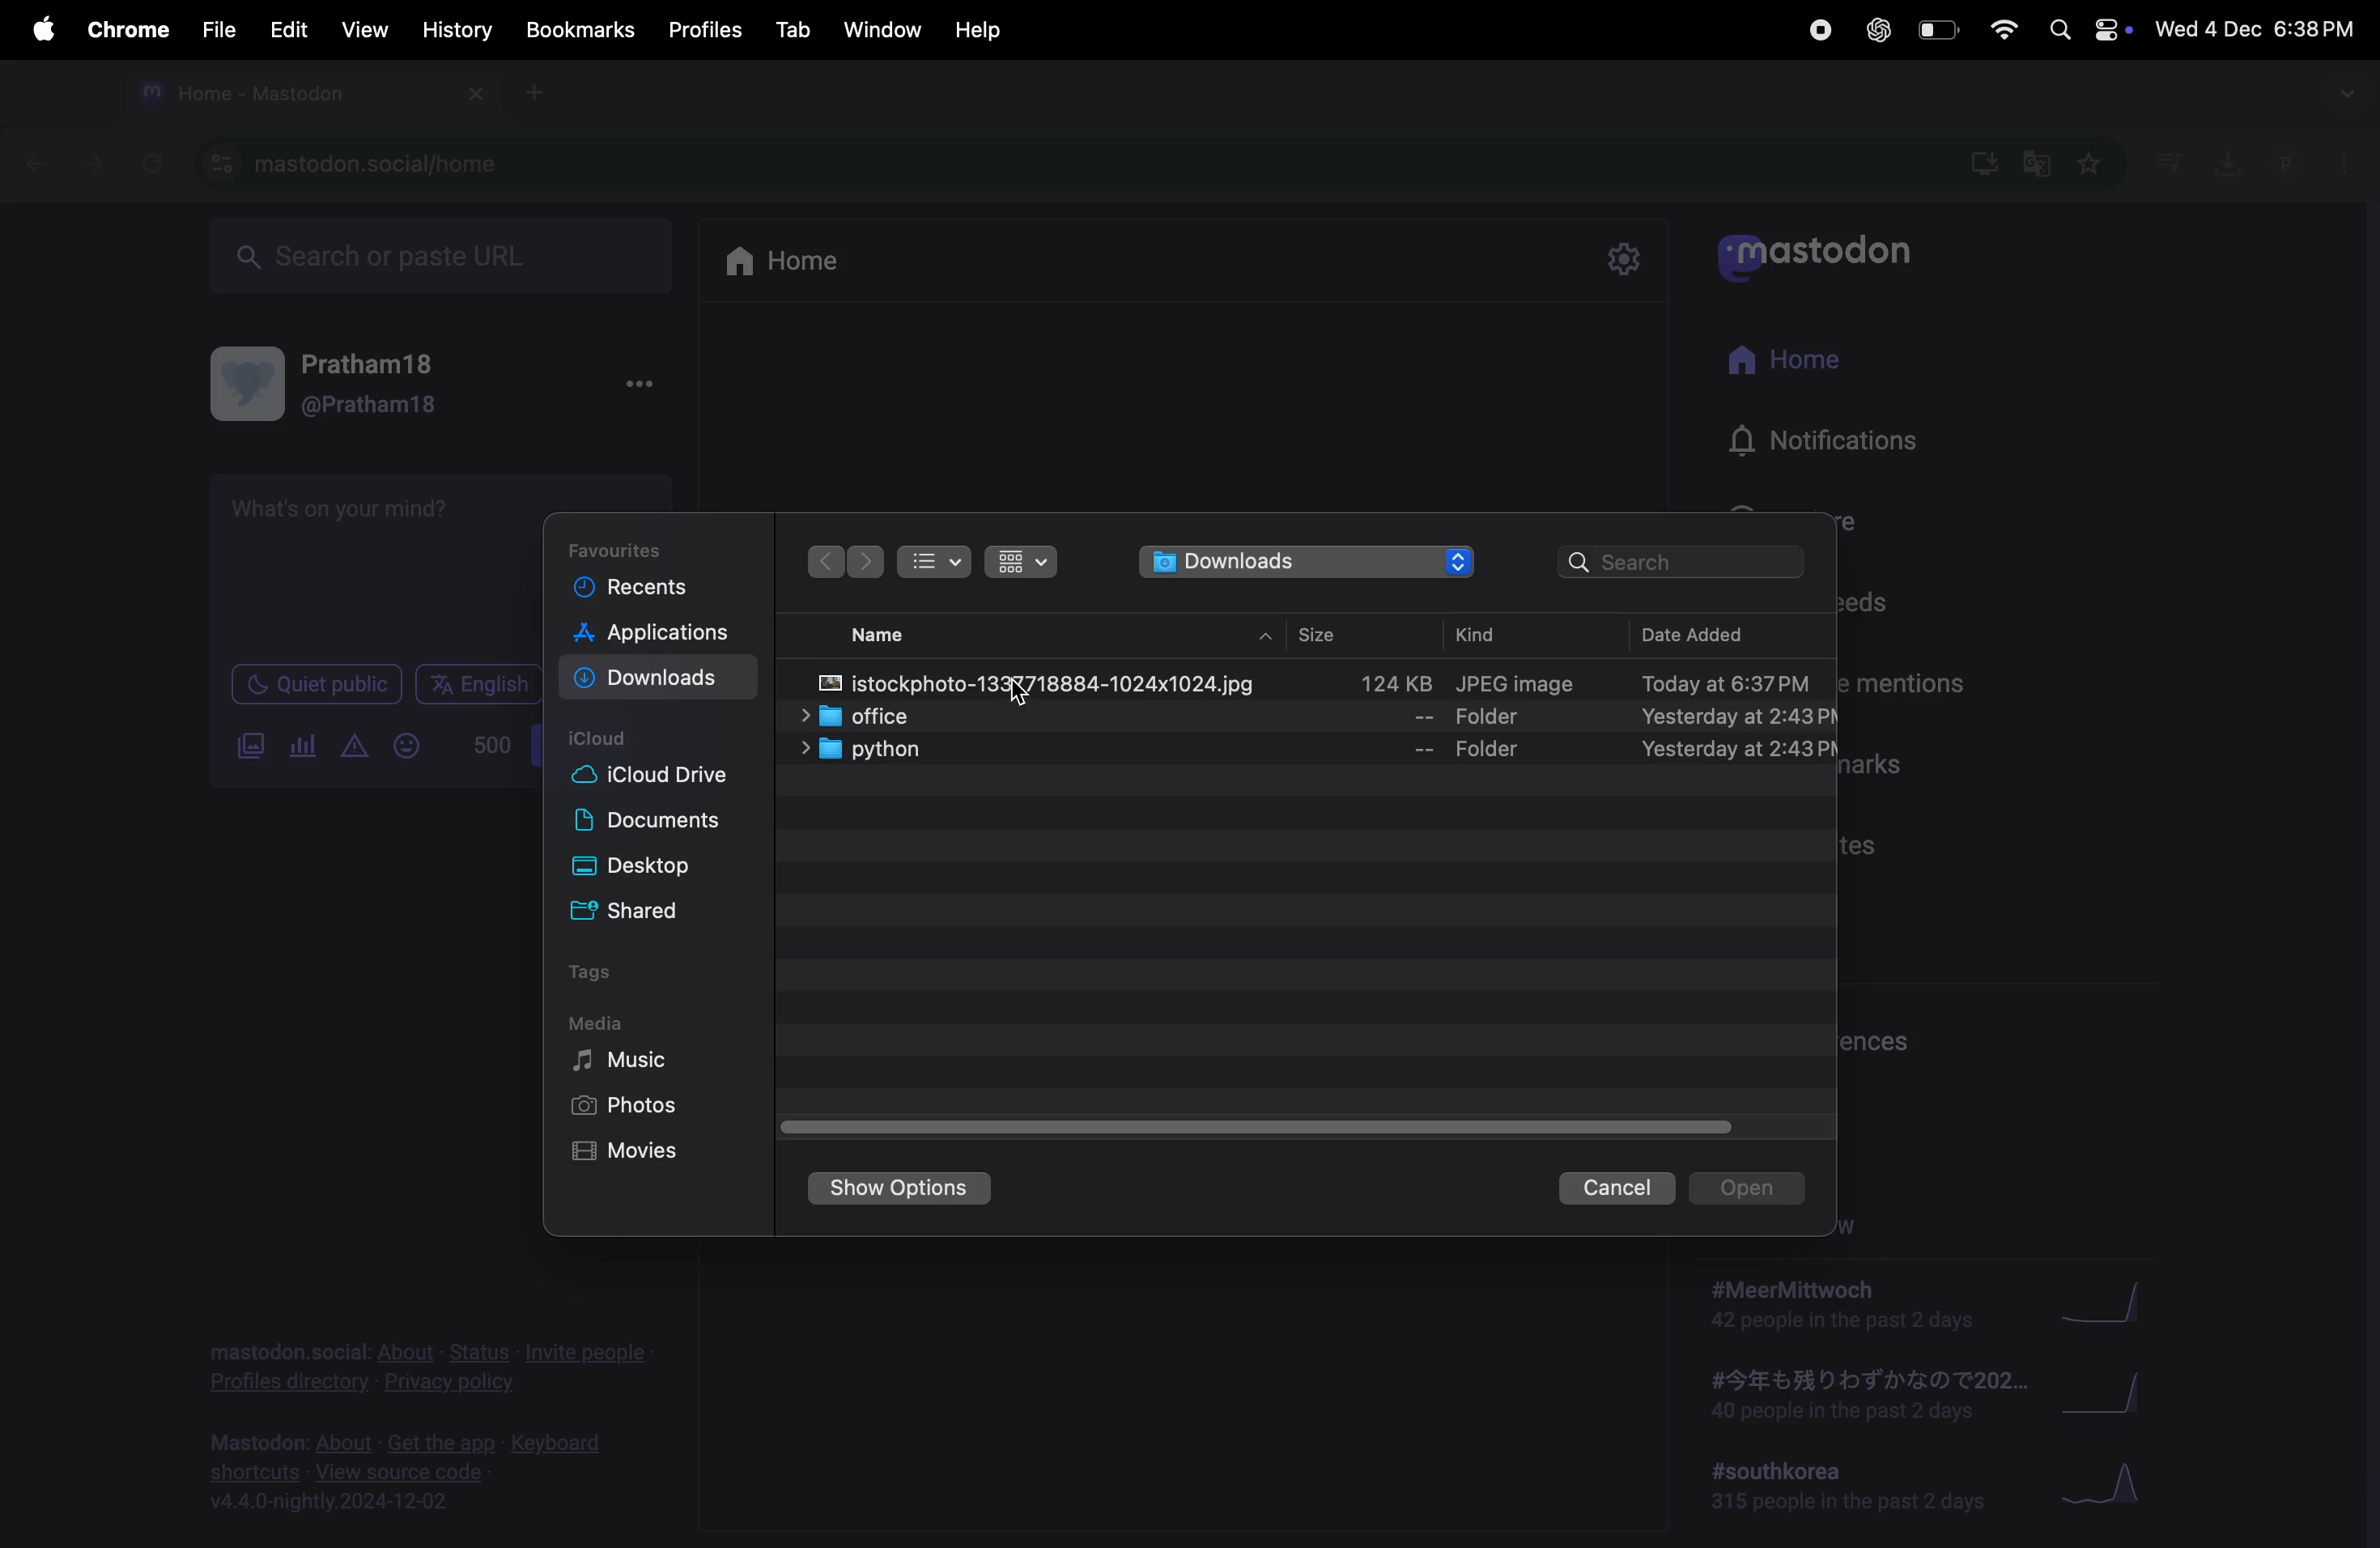  I want to click on privacy policy, so click(426, 1361).